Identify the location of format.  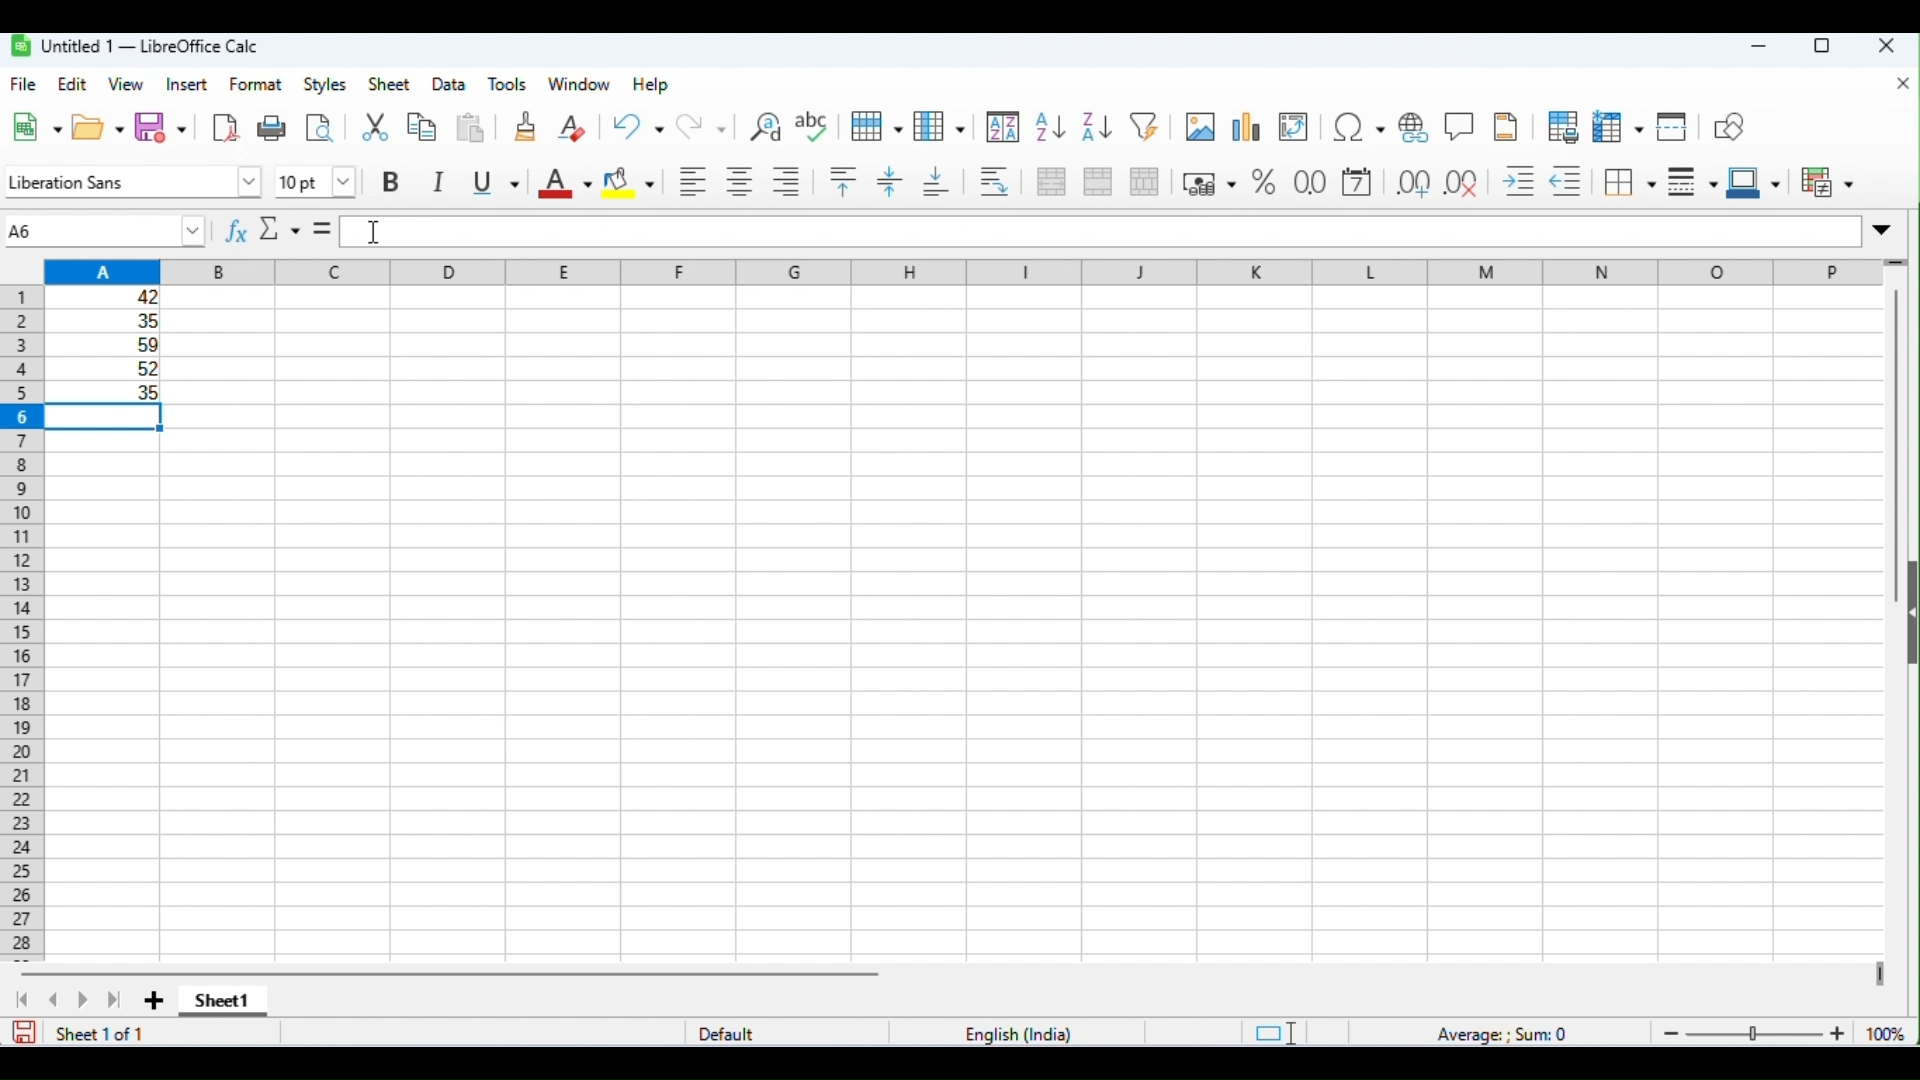
(256, 84).